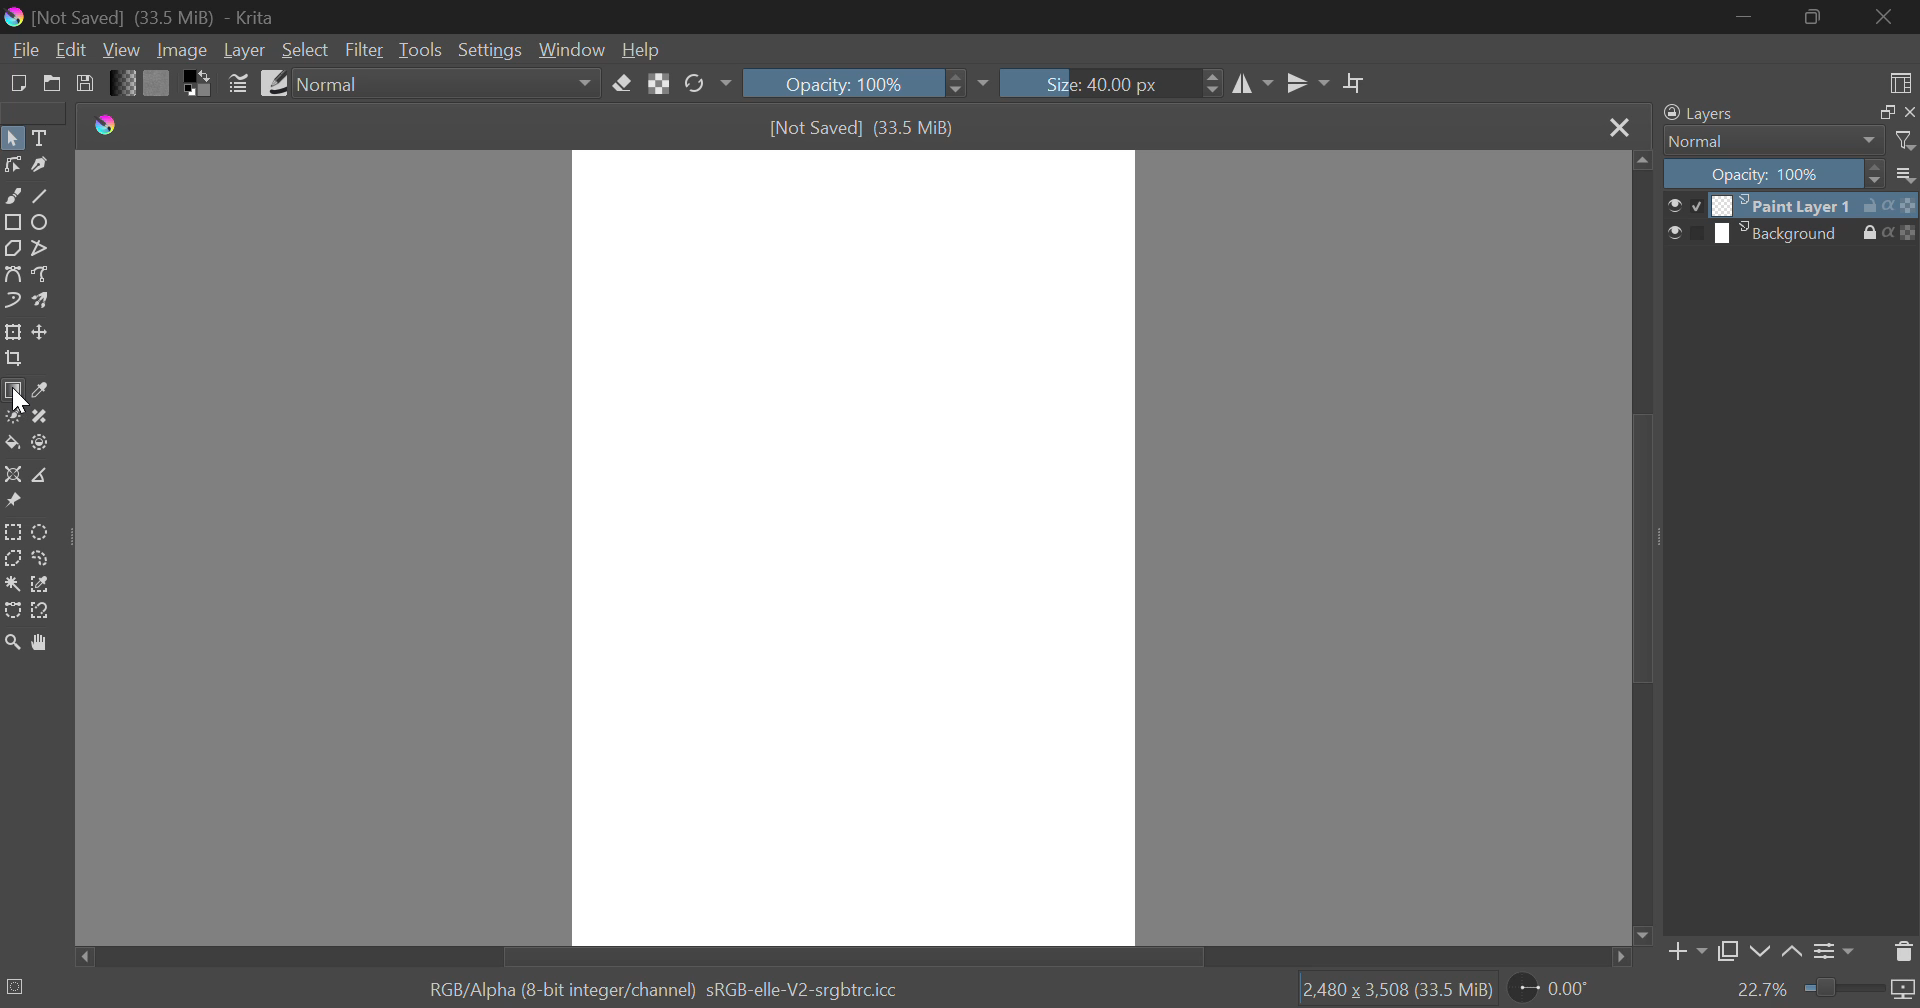 The height and width of the screenshot is (1008, 1920). I want to click on preview, so click(1690, 235).